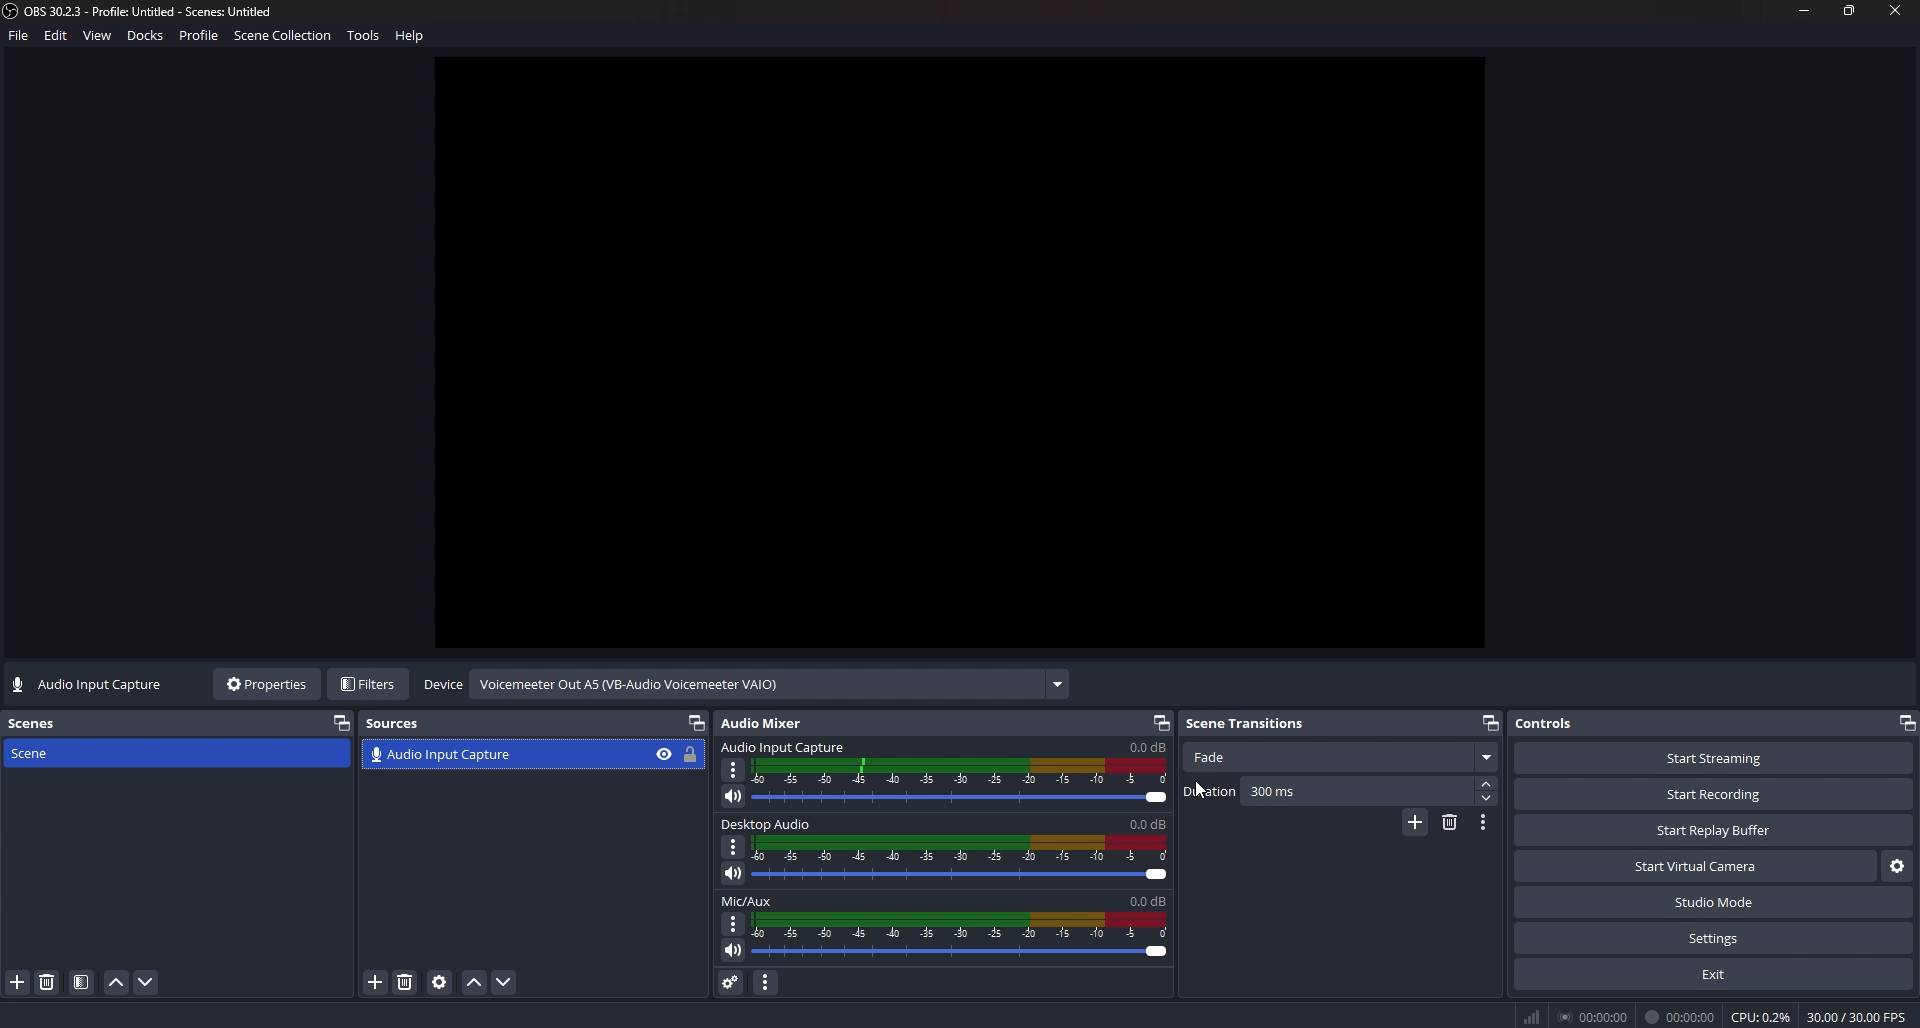 This screenshot has width=1920, height=1028. Describe the element at coordinates (726, 925) in the screenshot. I see `options` at that location.